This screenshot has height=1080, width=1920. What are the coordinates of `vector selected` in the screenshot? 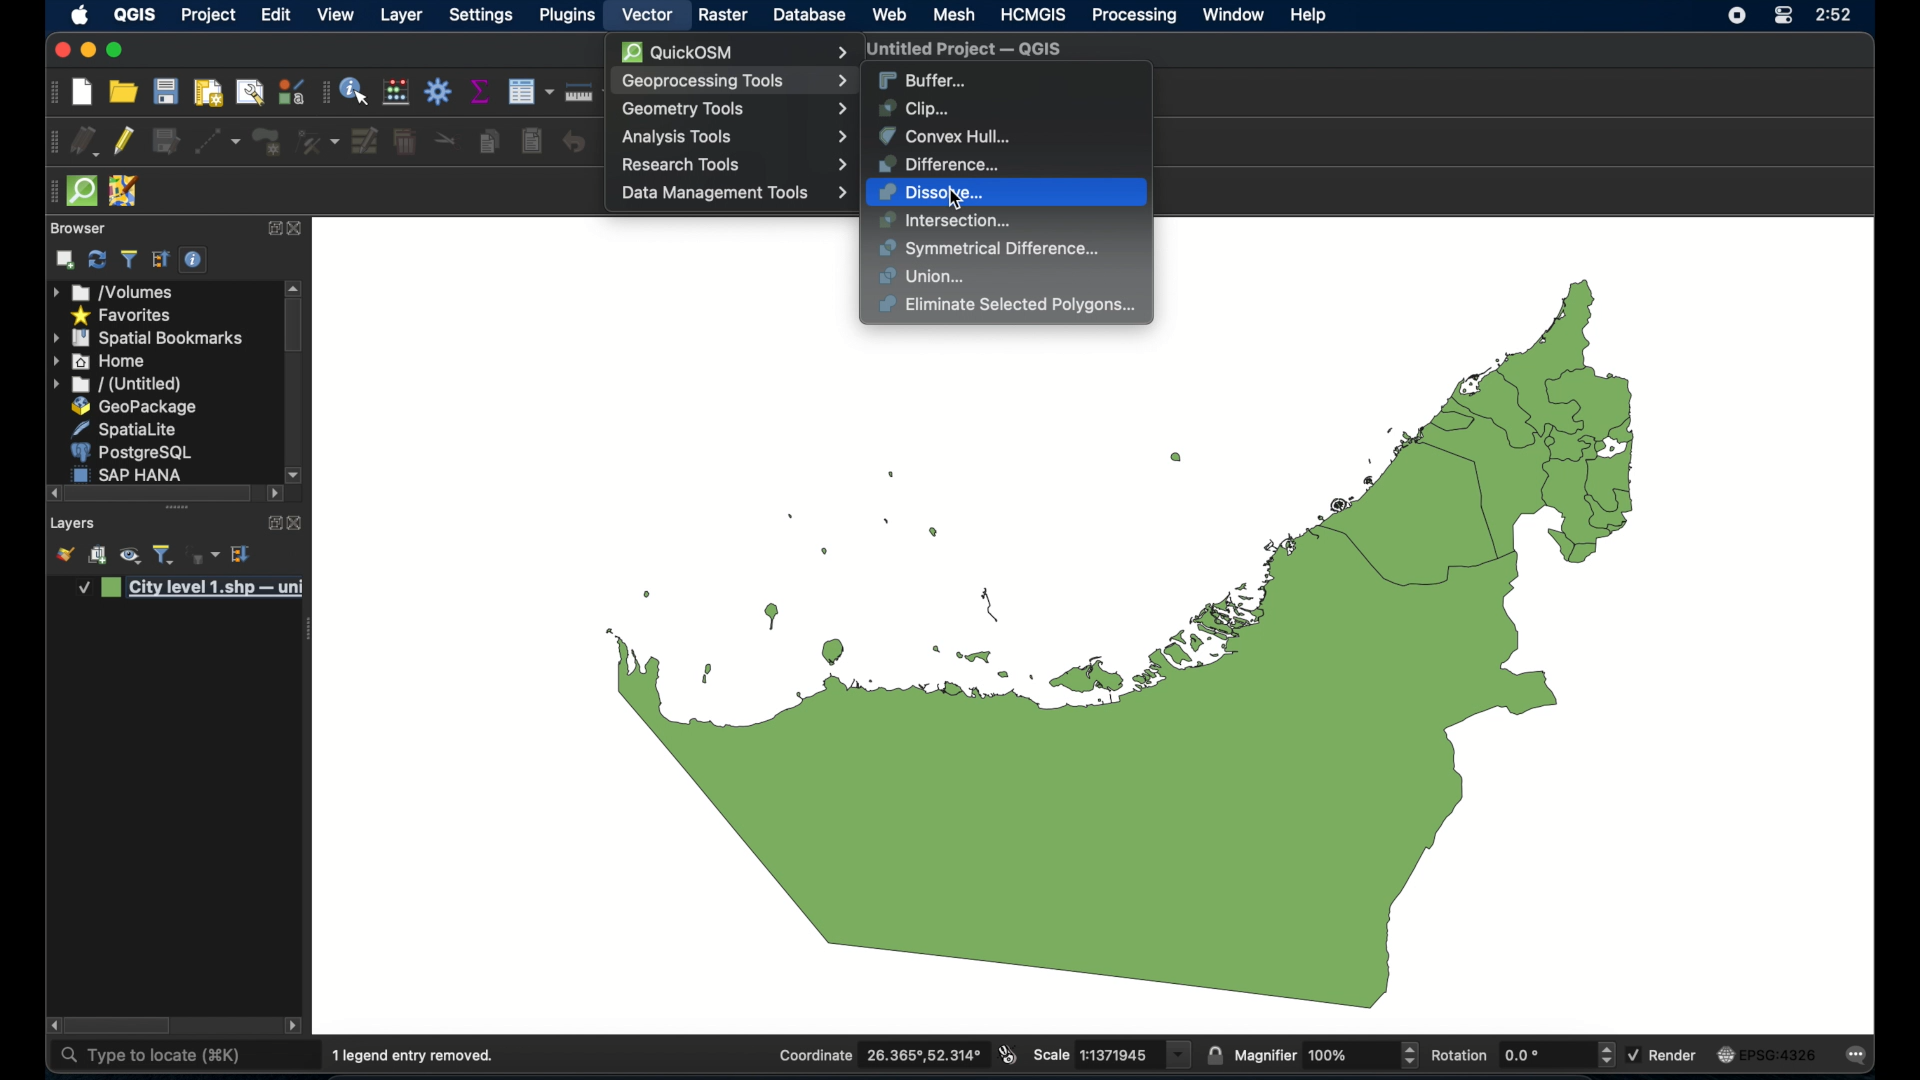 It's located at (648, 16).